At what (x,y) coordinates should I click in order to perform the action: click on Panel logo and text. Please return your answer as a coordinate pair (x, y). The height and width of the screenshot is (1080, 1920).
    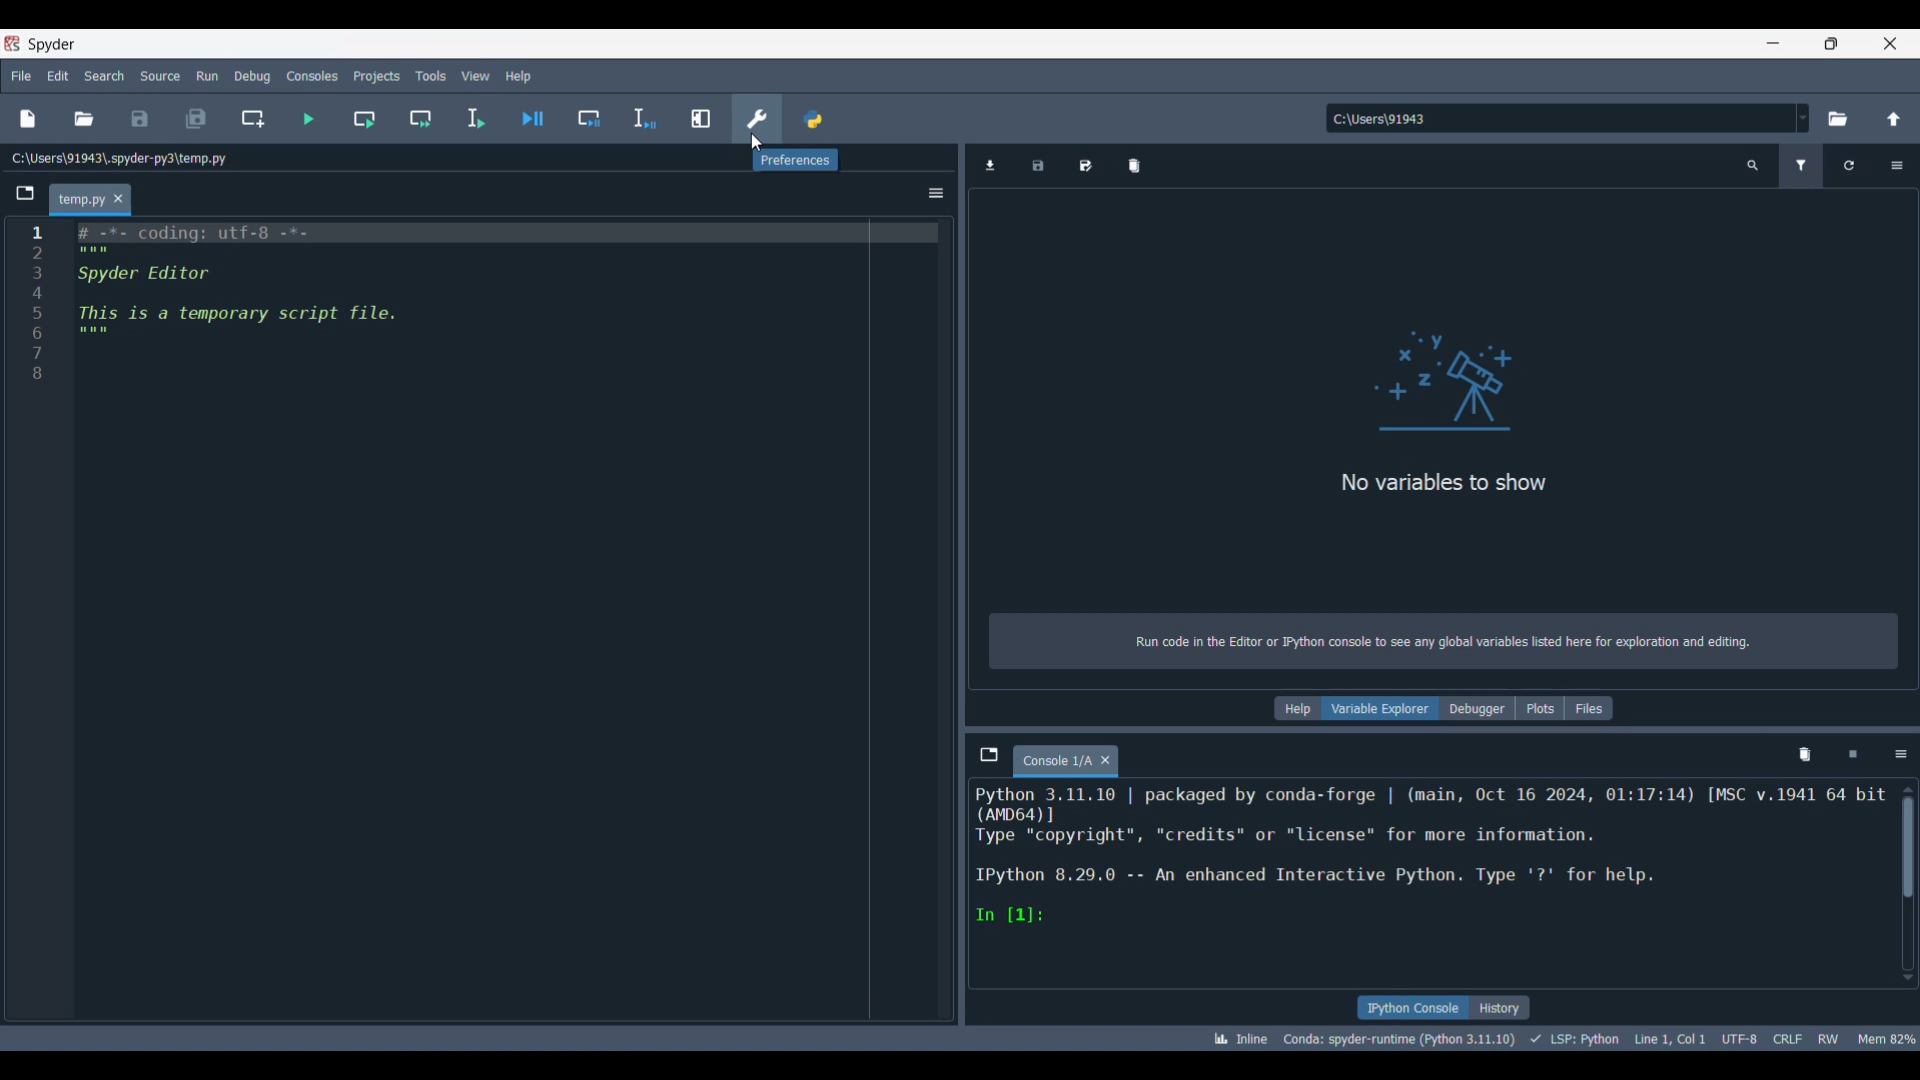
    Looking at the image, I should click on (1444, 497).